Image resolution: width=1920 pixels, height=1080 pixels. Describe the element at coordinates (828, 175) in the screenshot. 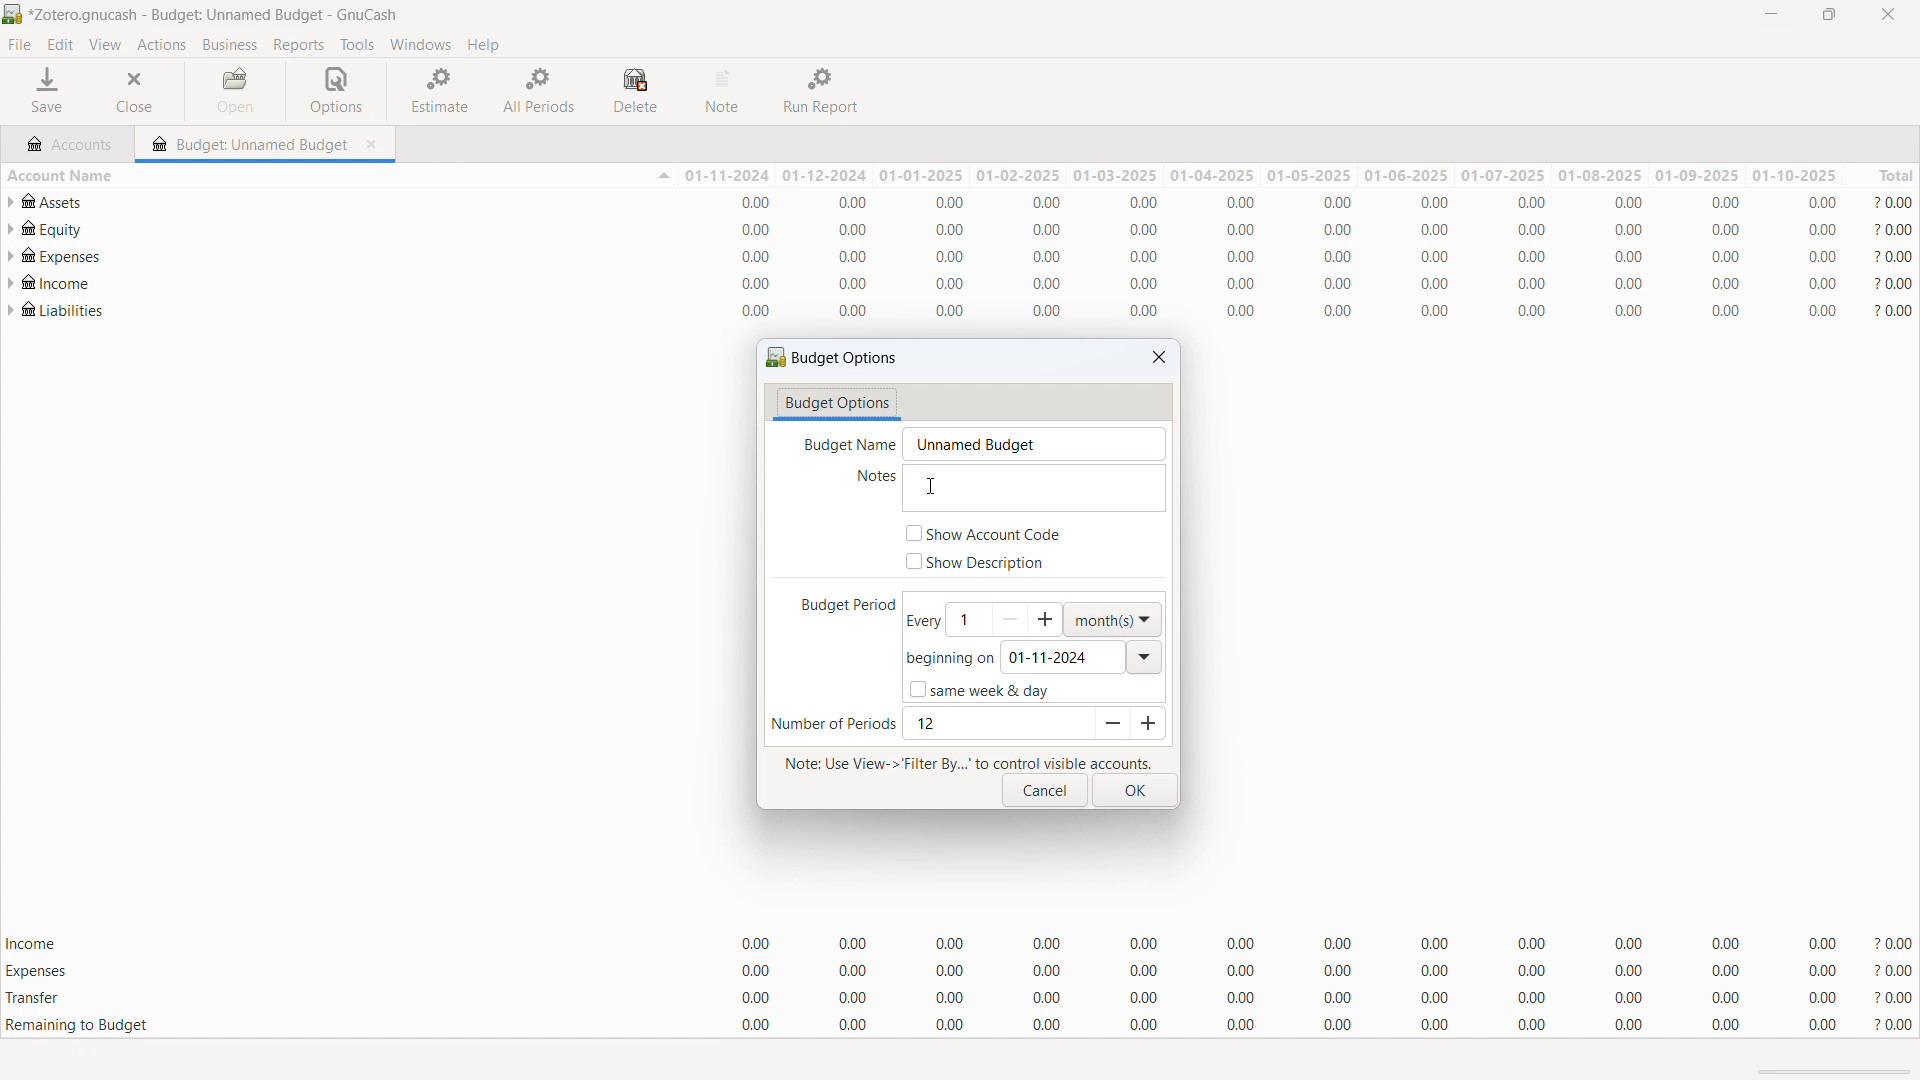

I see `01-12-2024` at that location.